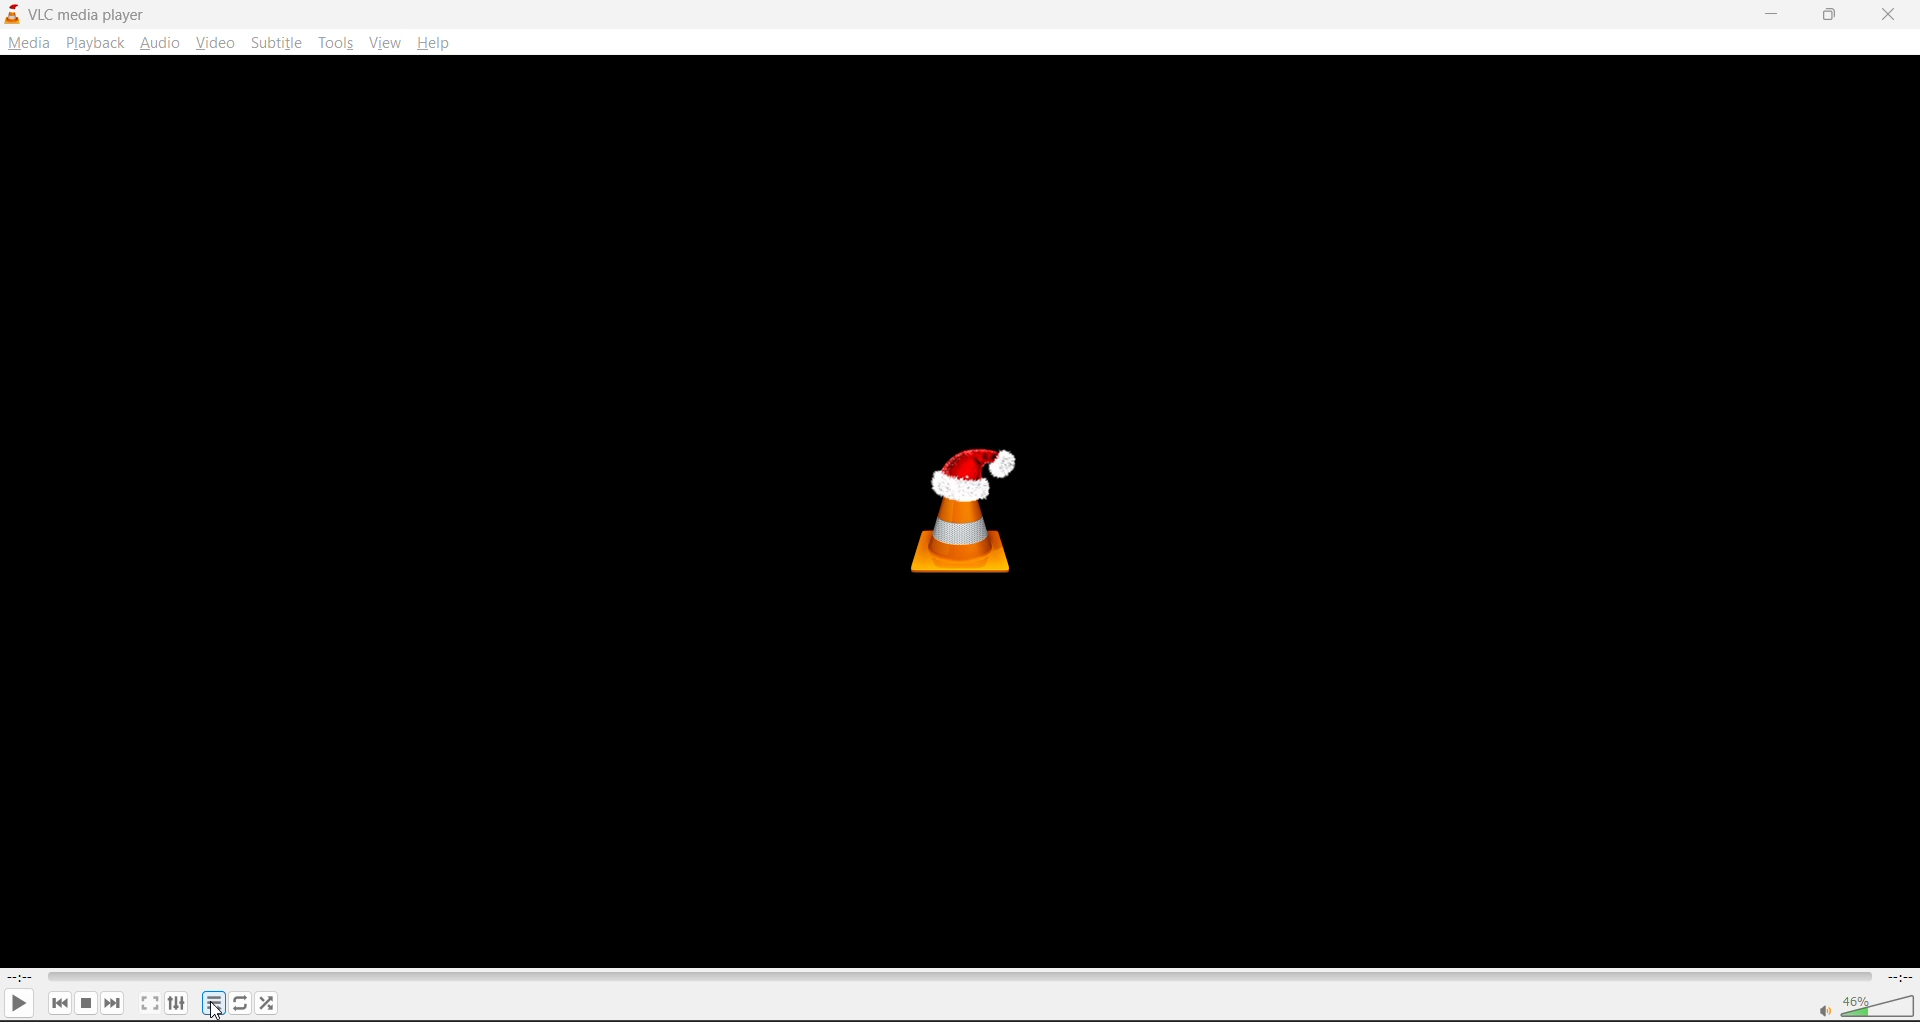 Image resolution: width=1920 pixels, height=1022 pixels. I want to click on thumbnail, so click(958, 516).